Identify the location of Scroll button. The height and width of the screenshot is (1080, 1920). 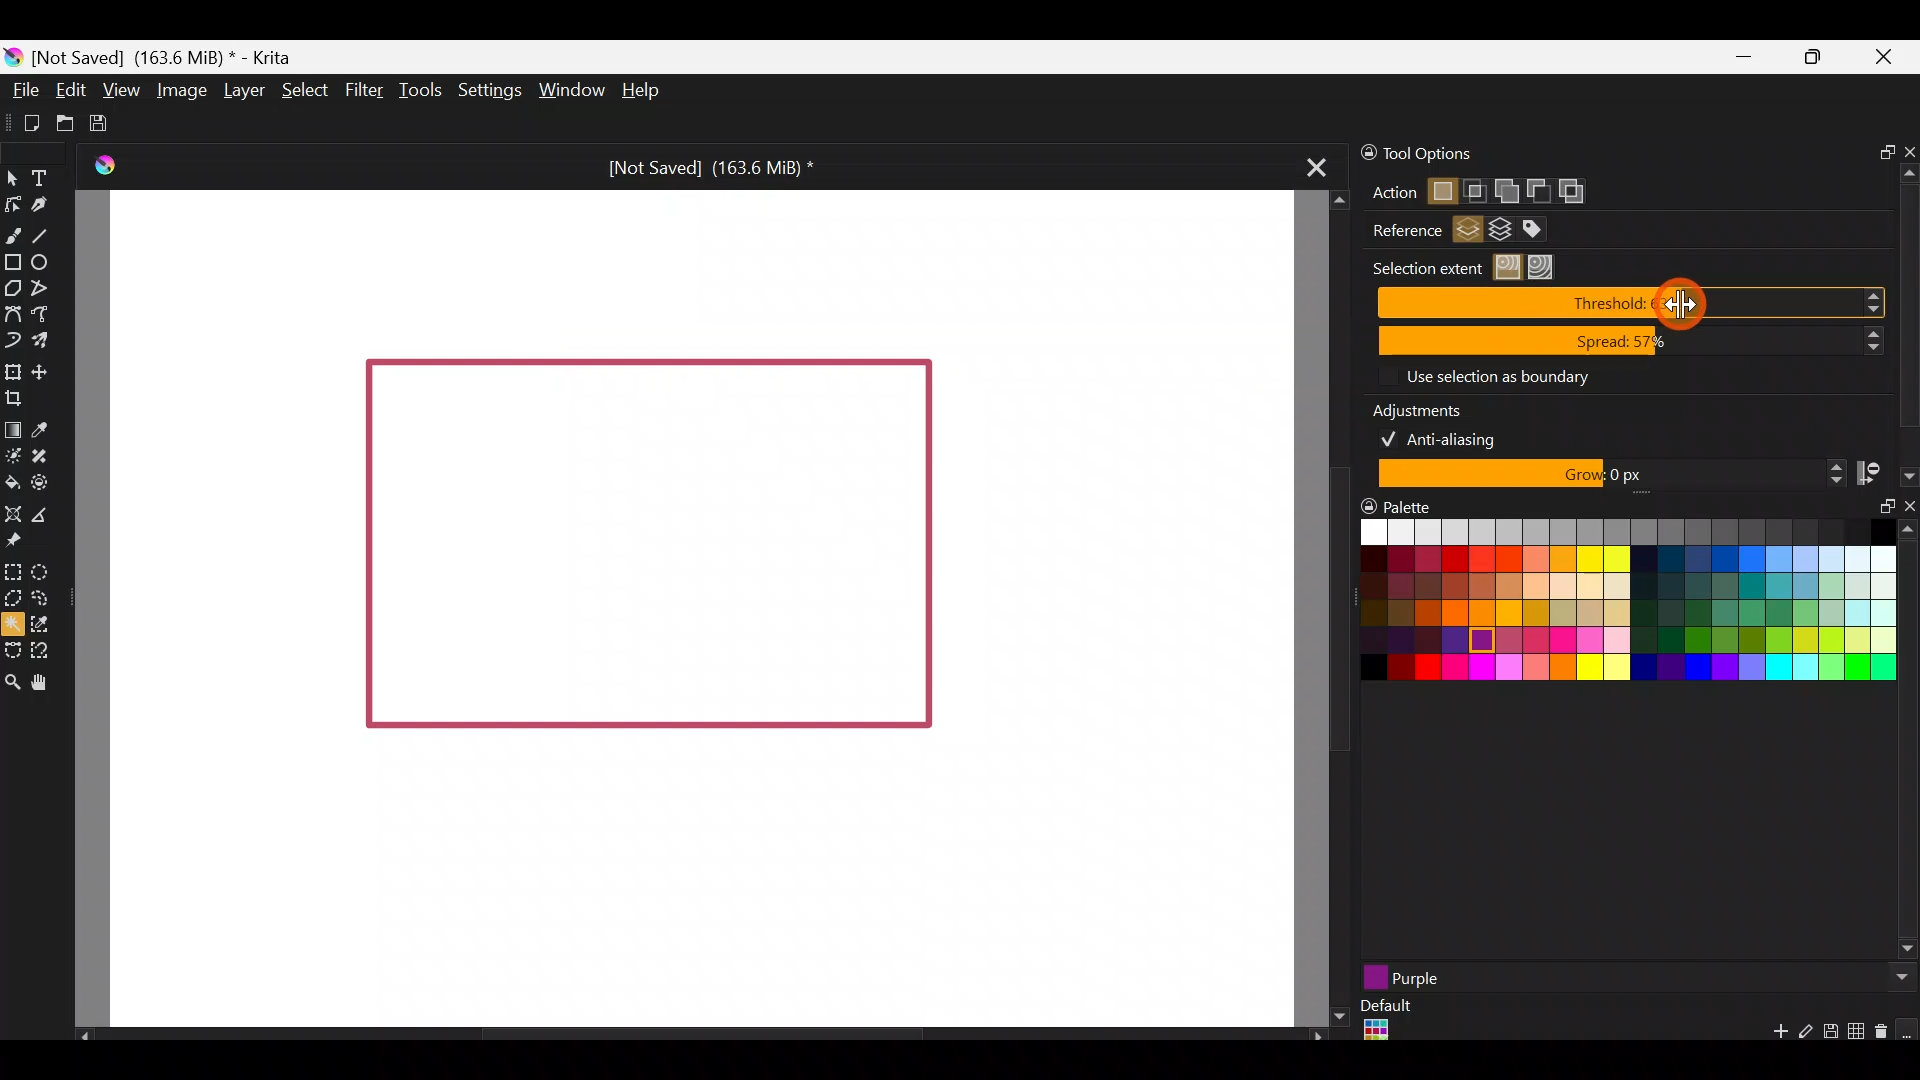
(1897, 977).